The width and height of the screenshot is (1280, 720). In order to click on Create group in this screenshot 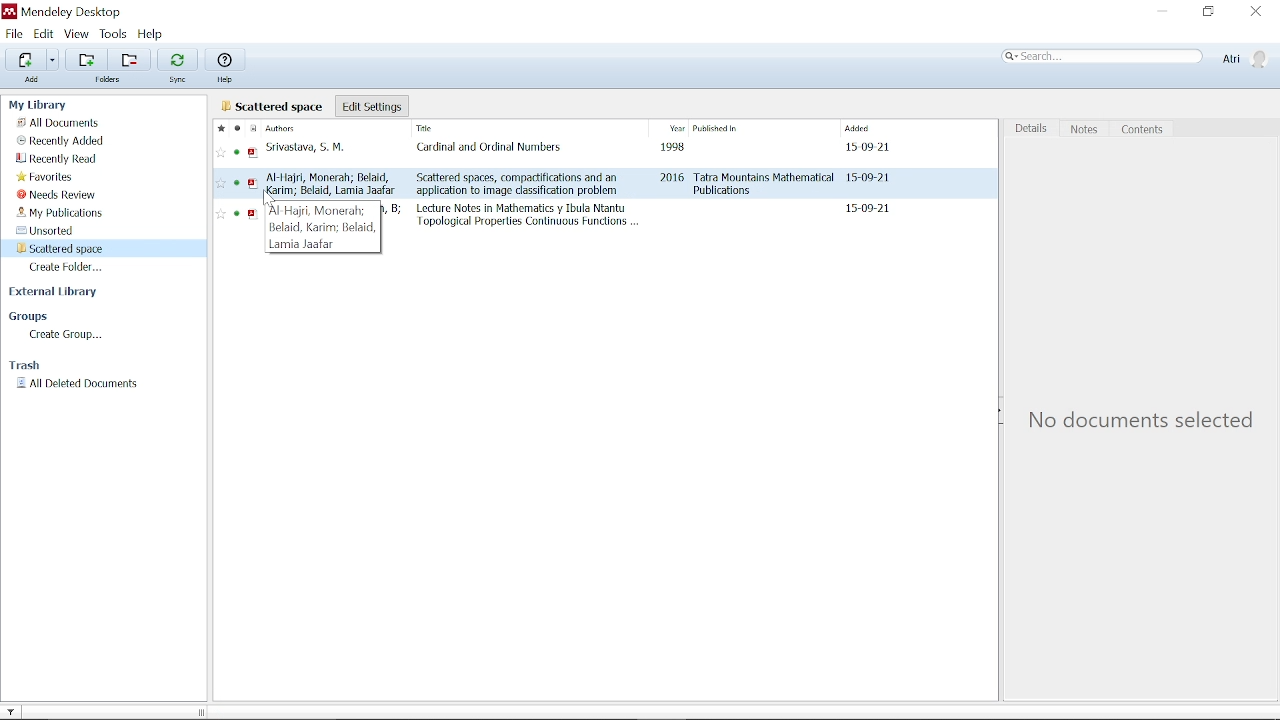, I will do `click(67, 336)`.